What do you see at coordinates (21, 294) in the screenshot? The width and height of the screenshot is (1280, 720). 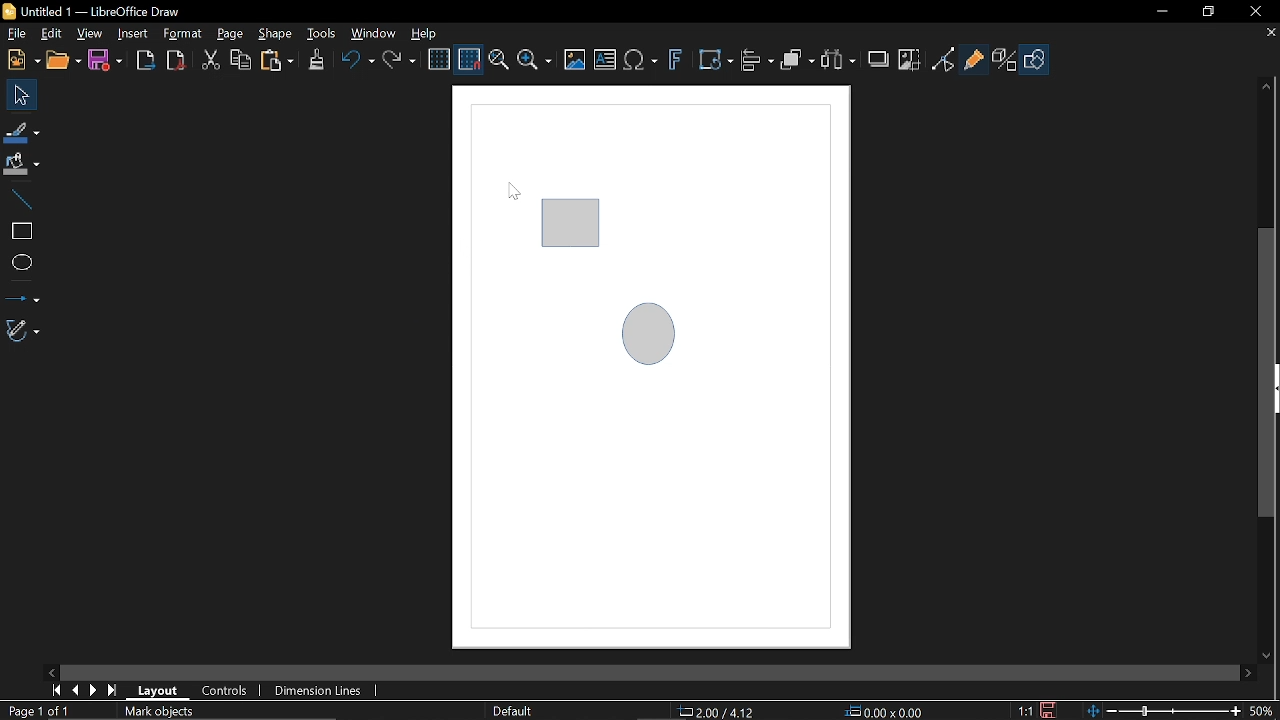 I see `Lines and arrows` at bounding box center [21, 294].